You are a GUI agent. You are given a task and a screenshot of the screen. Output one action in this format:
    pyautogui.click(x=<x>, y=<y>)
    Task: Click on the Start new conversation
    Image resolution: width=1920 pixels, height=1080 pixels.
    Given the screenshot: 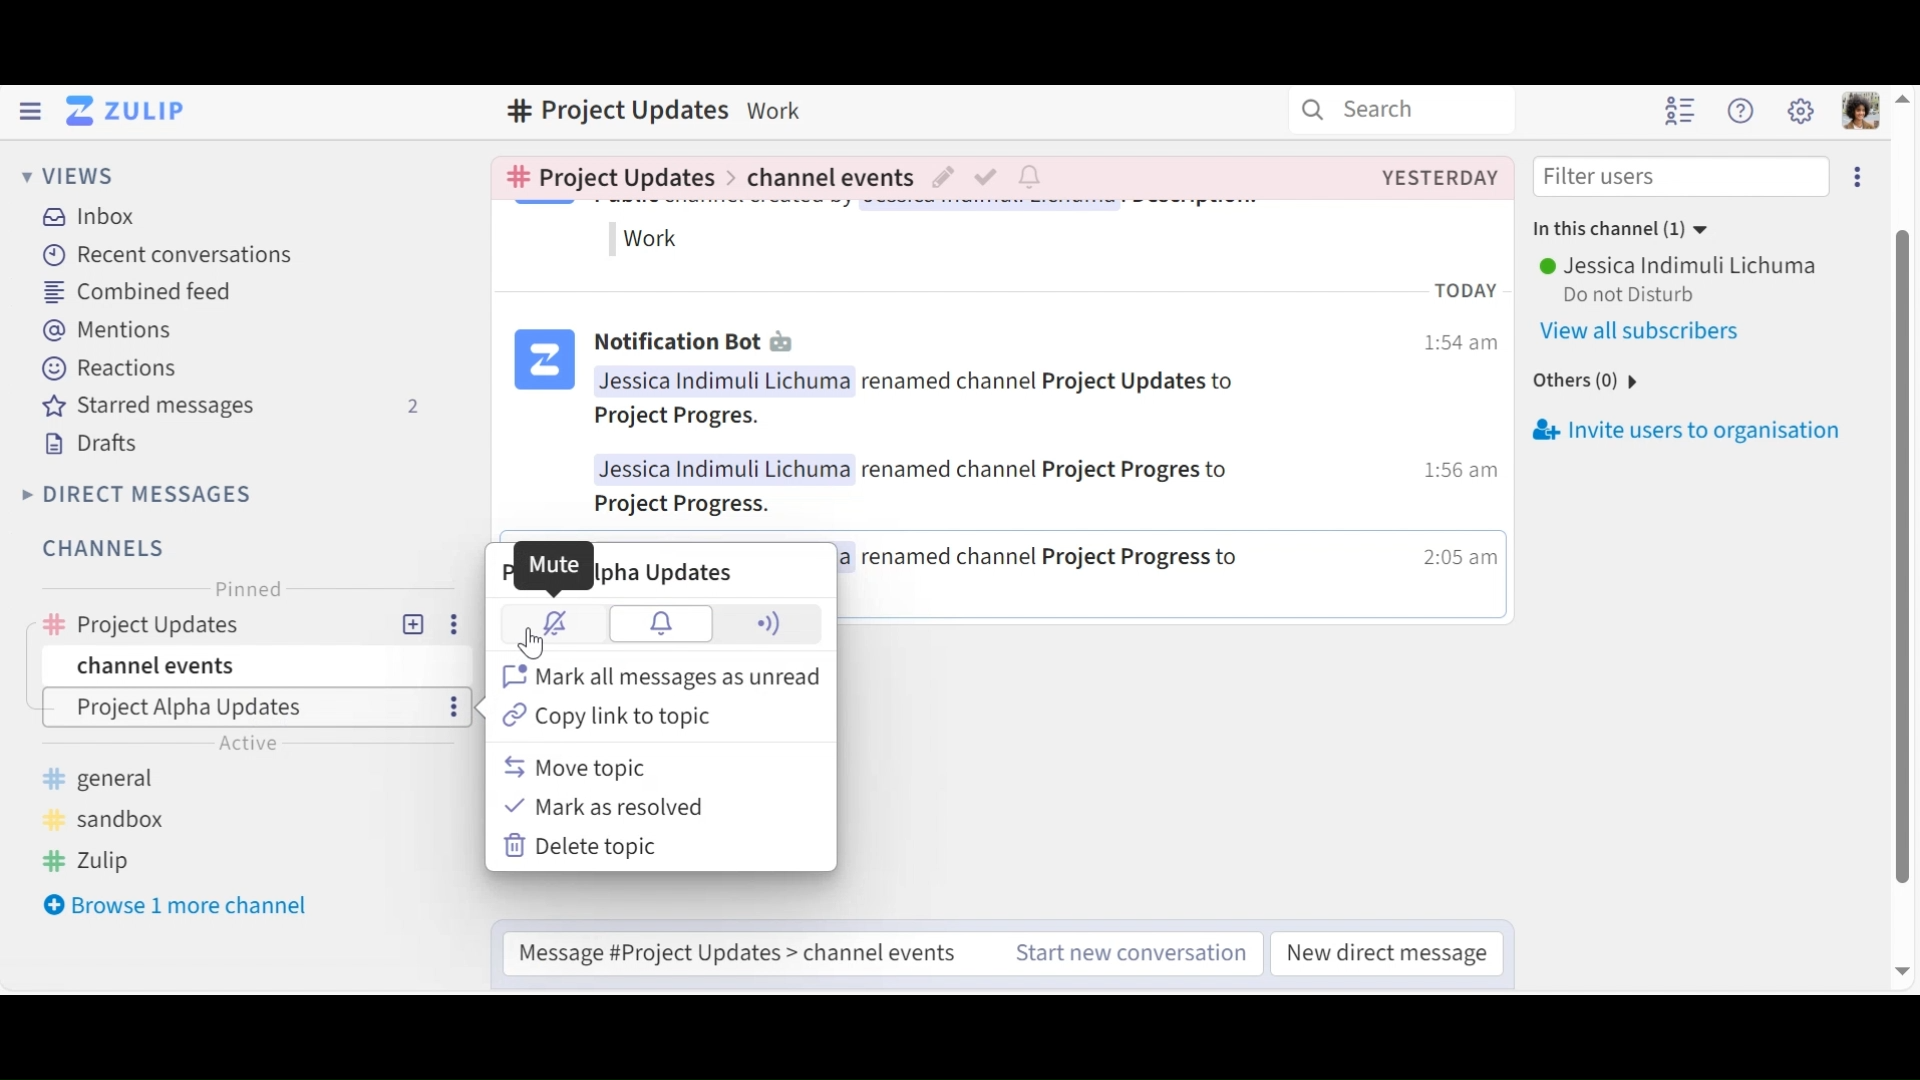 What is the action you would take?
    pyautogui.click(x=1133, y=953)
    